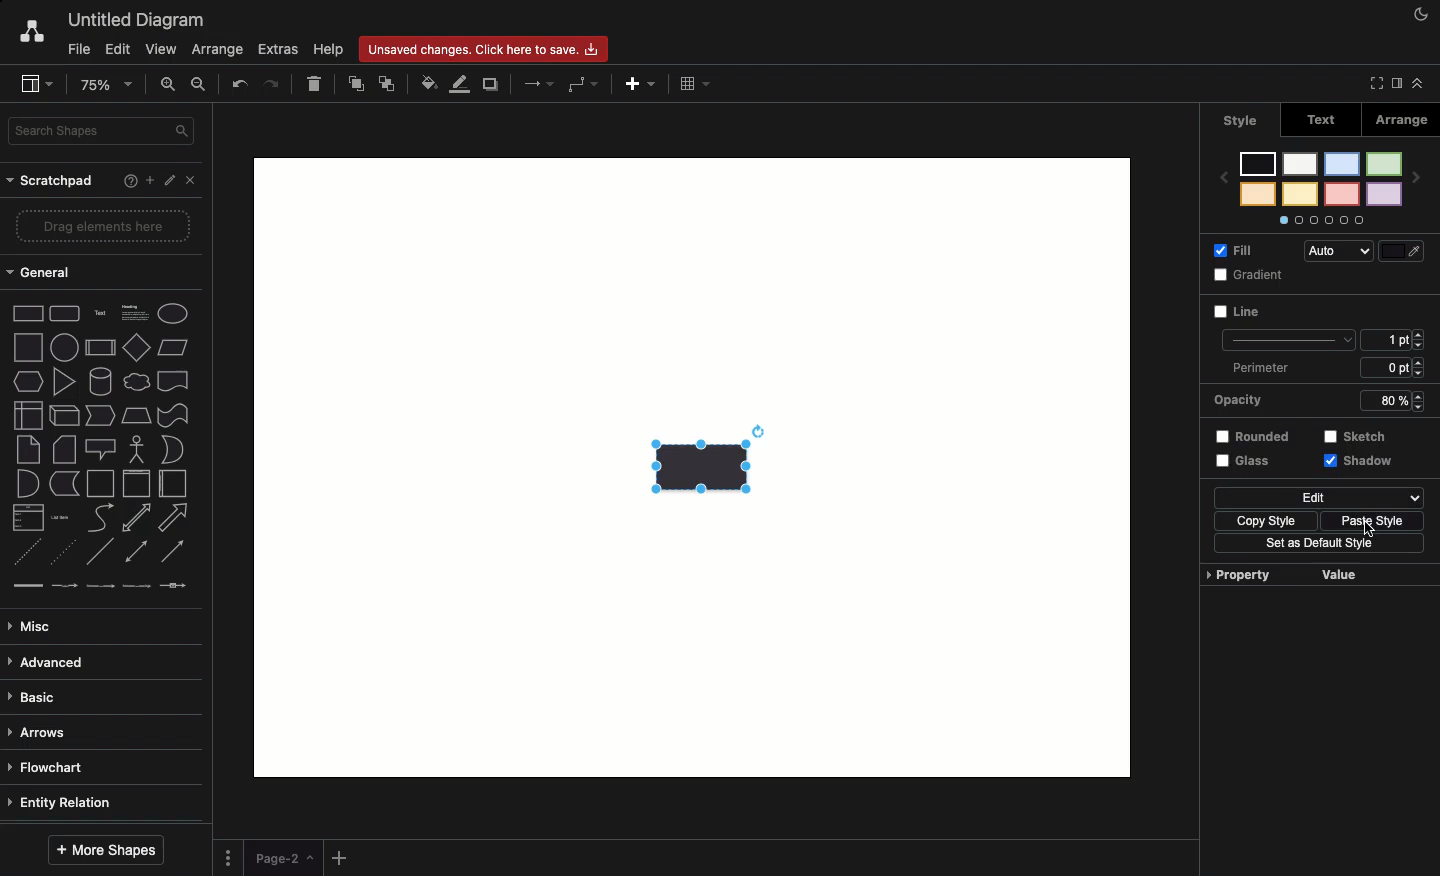 The image size is (1440, 876). Describe the element at coordinates (105, 130) in the screenshot. I see `Search in shapes` at that location.